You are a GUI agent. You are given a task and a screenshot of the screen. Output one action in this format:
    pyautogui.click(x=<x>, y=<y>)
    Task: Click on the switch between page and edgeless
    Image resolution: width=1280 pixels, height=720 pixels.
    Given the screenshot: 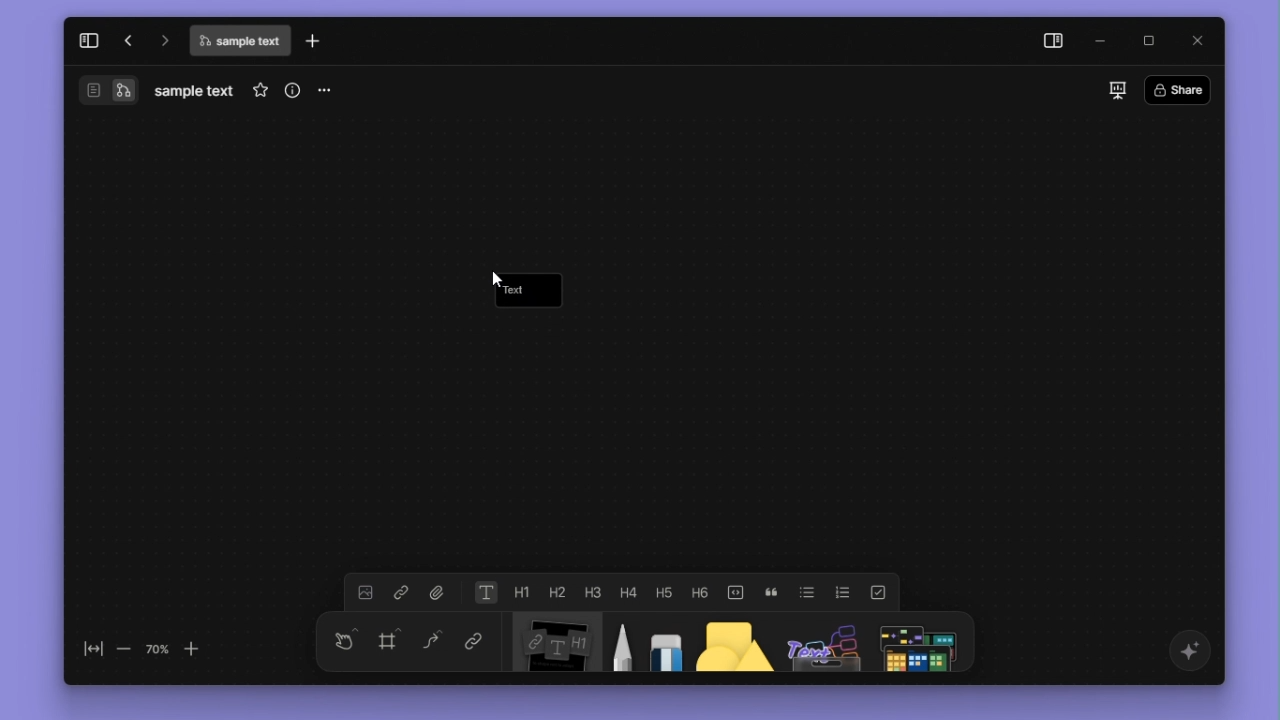 What is the action you would take?
    pyautogui.click(x=108, y=92)
    